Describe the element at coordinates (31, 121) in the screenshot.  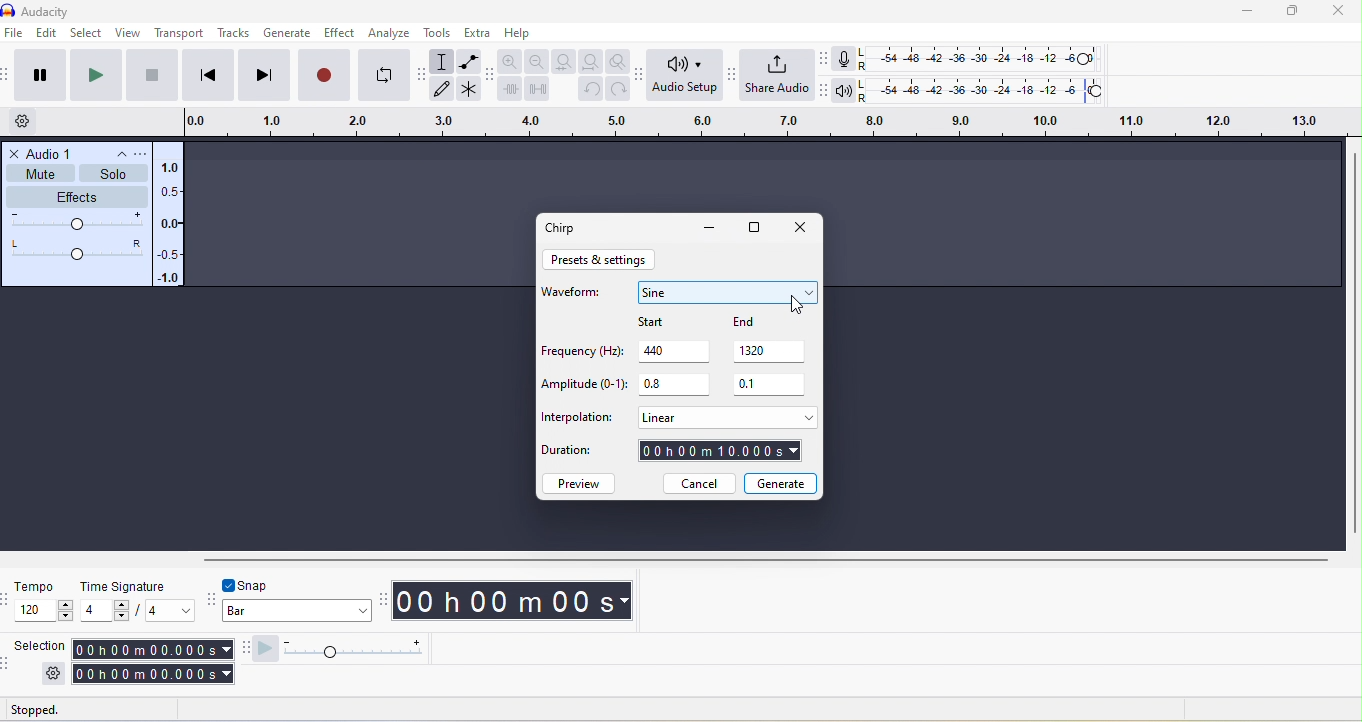
I see `timeline option` at that location.